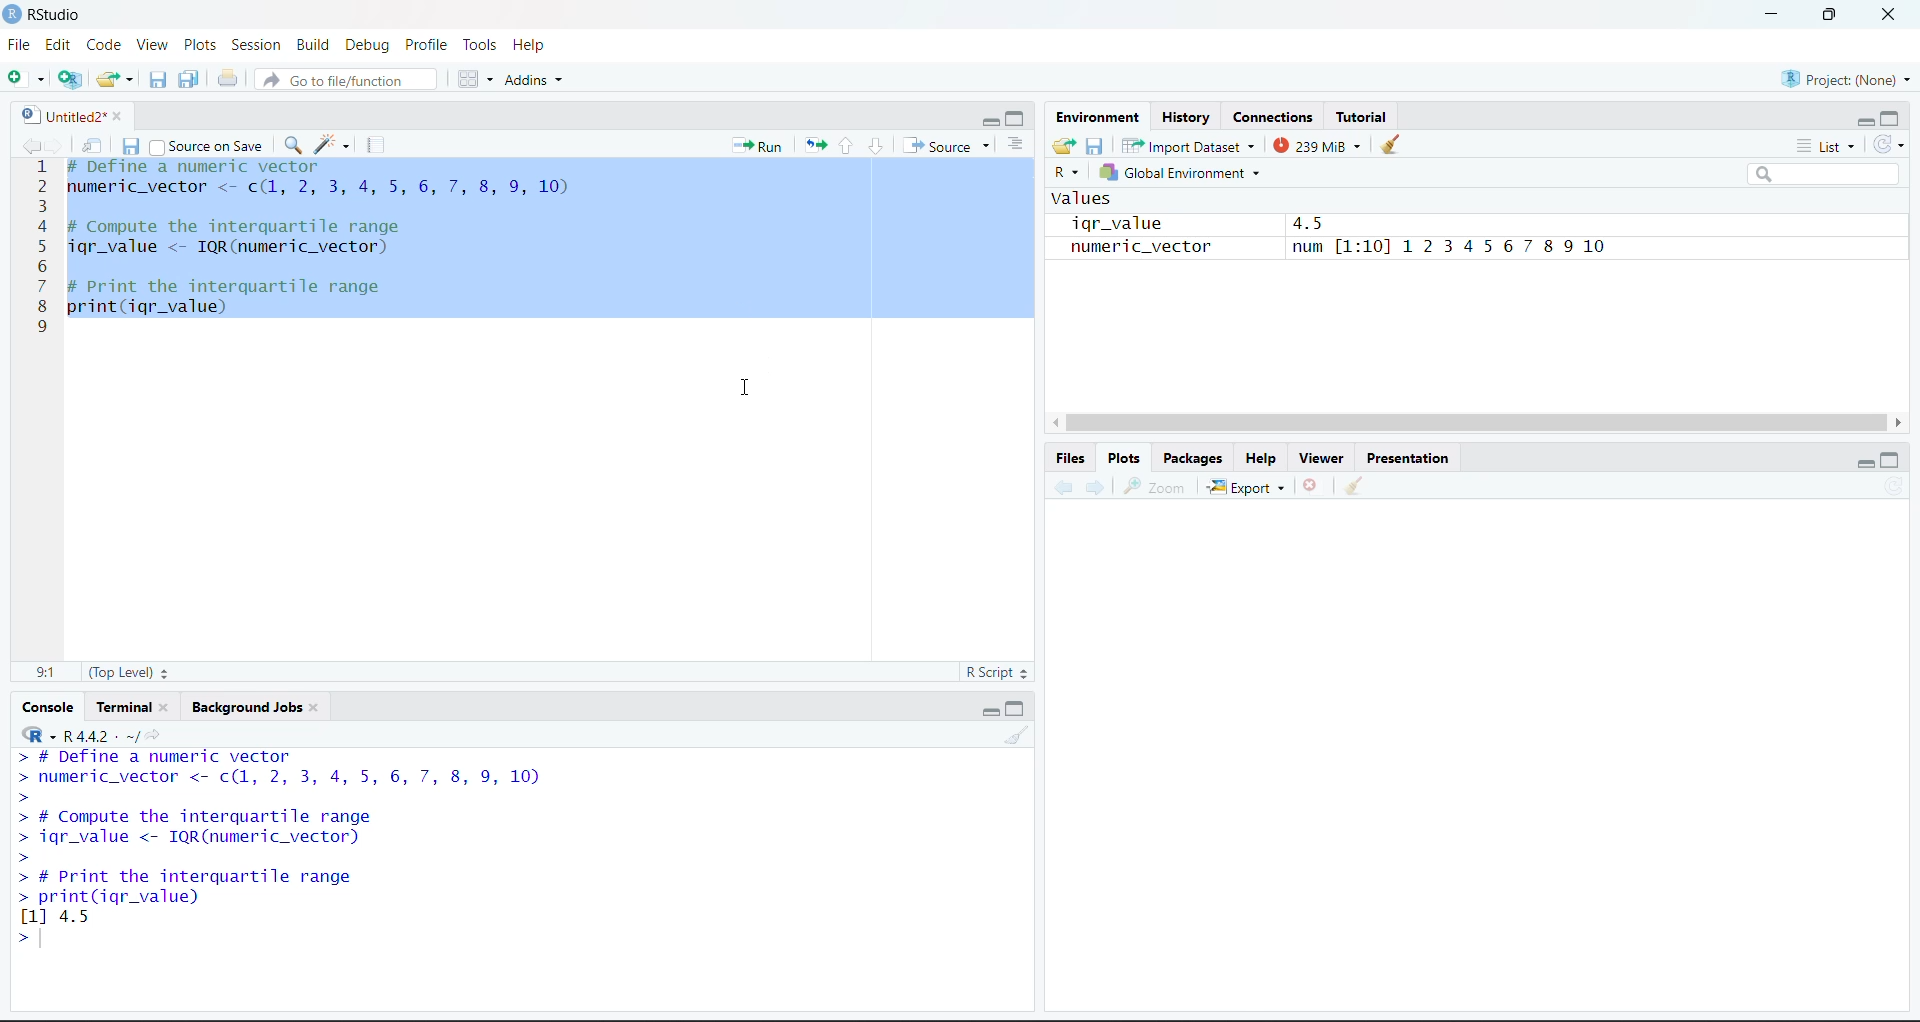 Image resolution: width=1920 pixels, height=1022 pixels. What do you see at coordinates (1064, 149) in the screenshot?
I see `Load workspace` at bounding box center [1064, 149].